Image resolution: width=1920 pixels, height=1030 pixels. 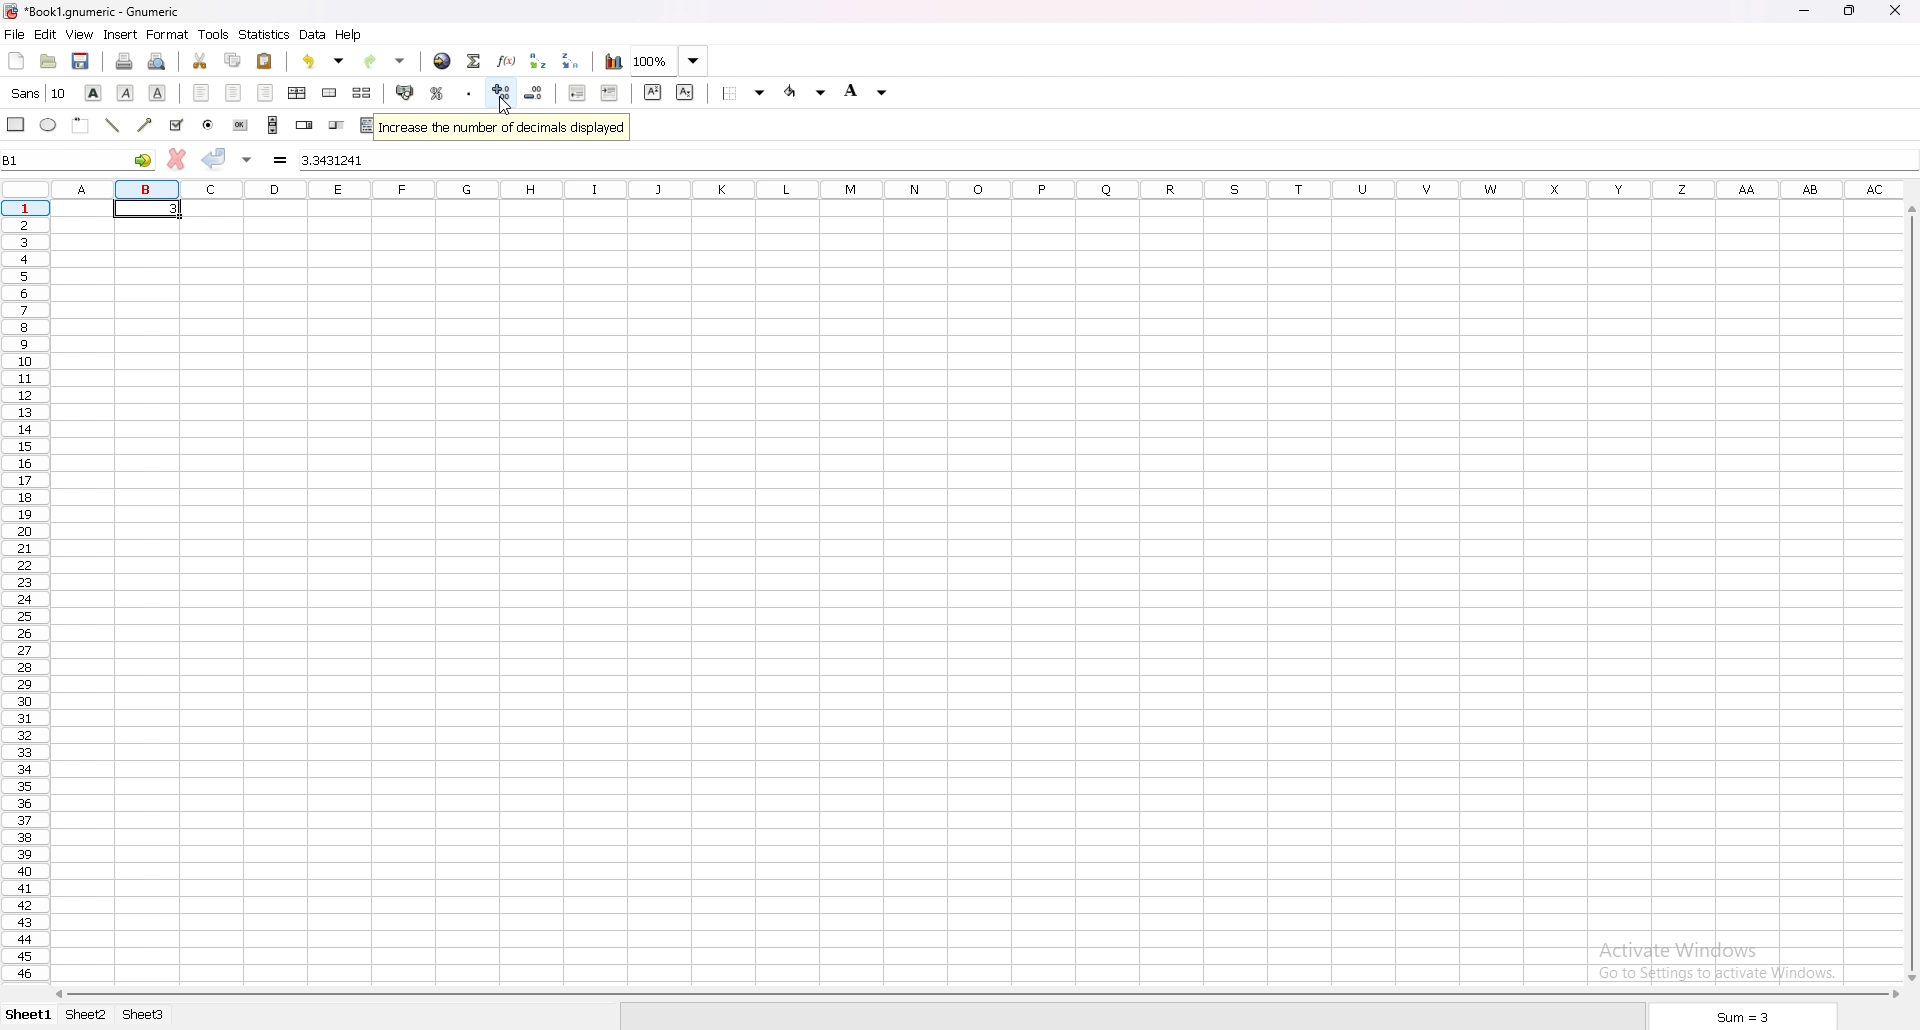 What do you see at coordinates (615, 61) in the screenshot?
I see `chart` at bounding box center [615, 61].